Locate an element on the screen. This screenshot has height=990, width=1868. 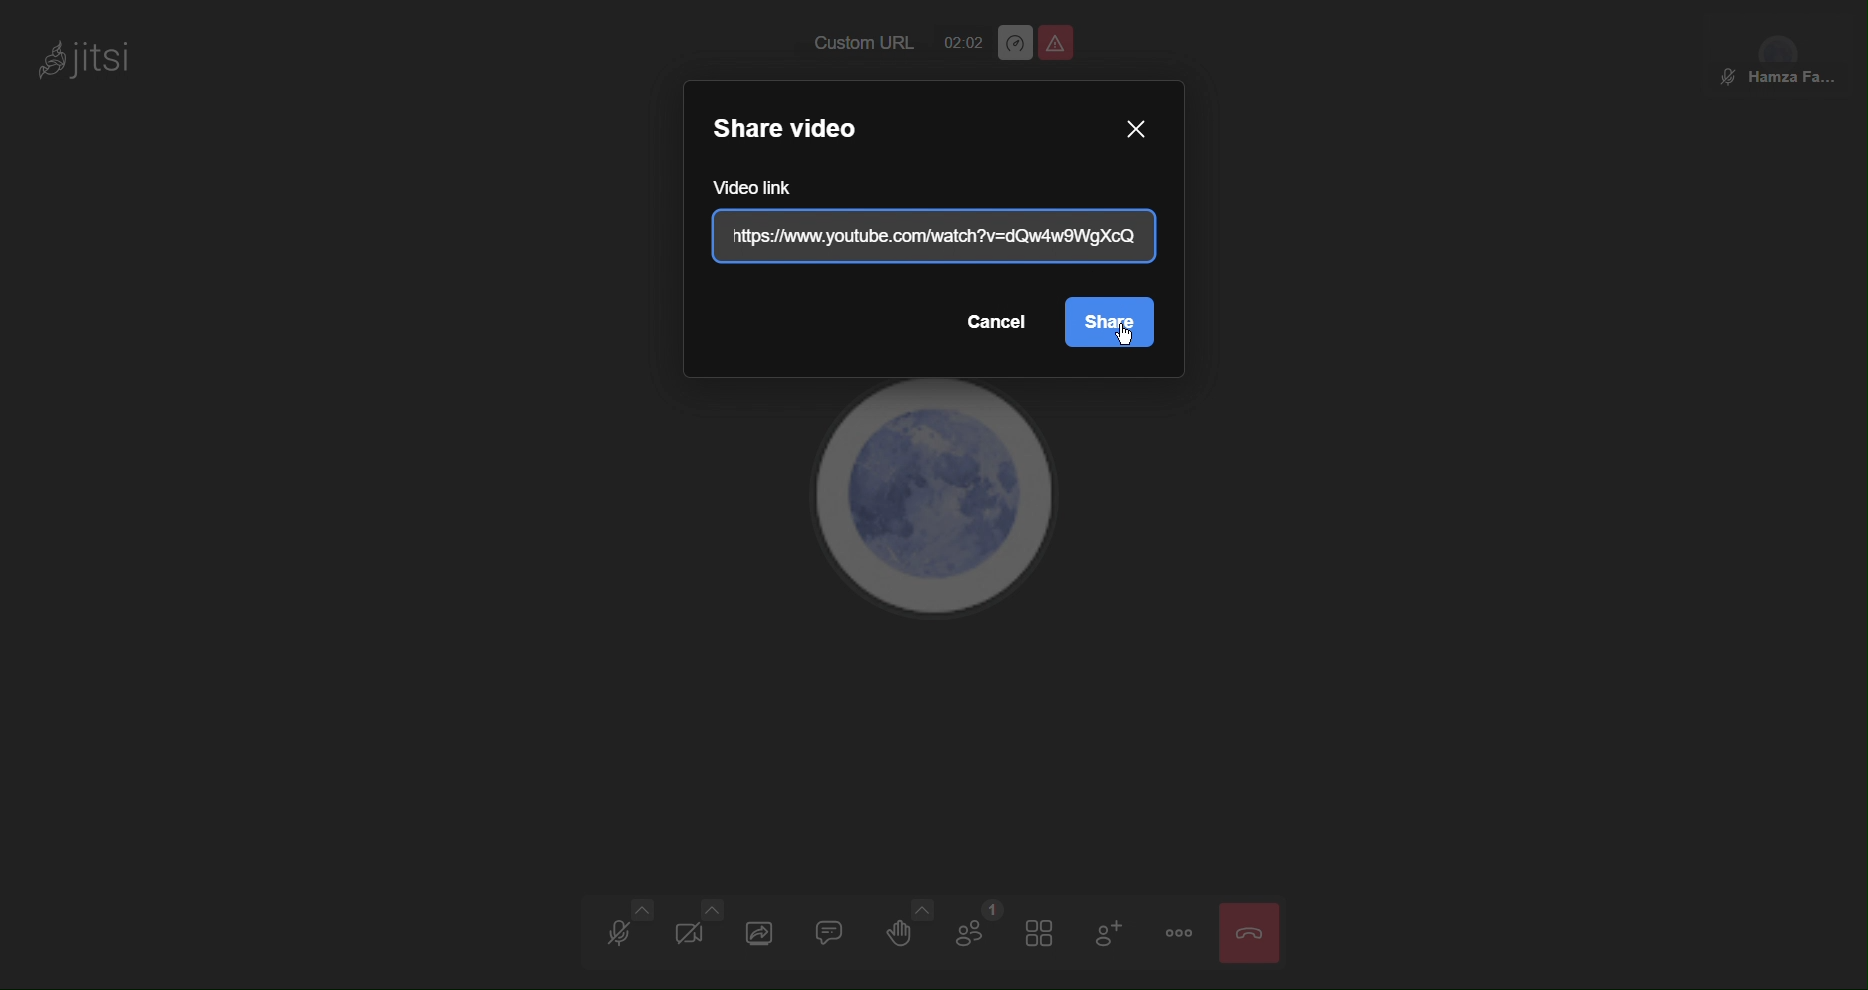
Participants is located at coordinates (973, 934).